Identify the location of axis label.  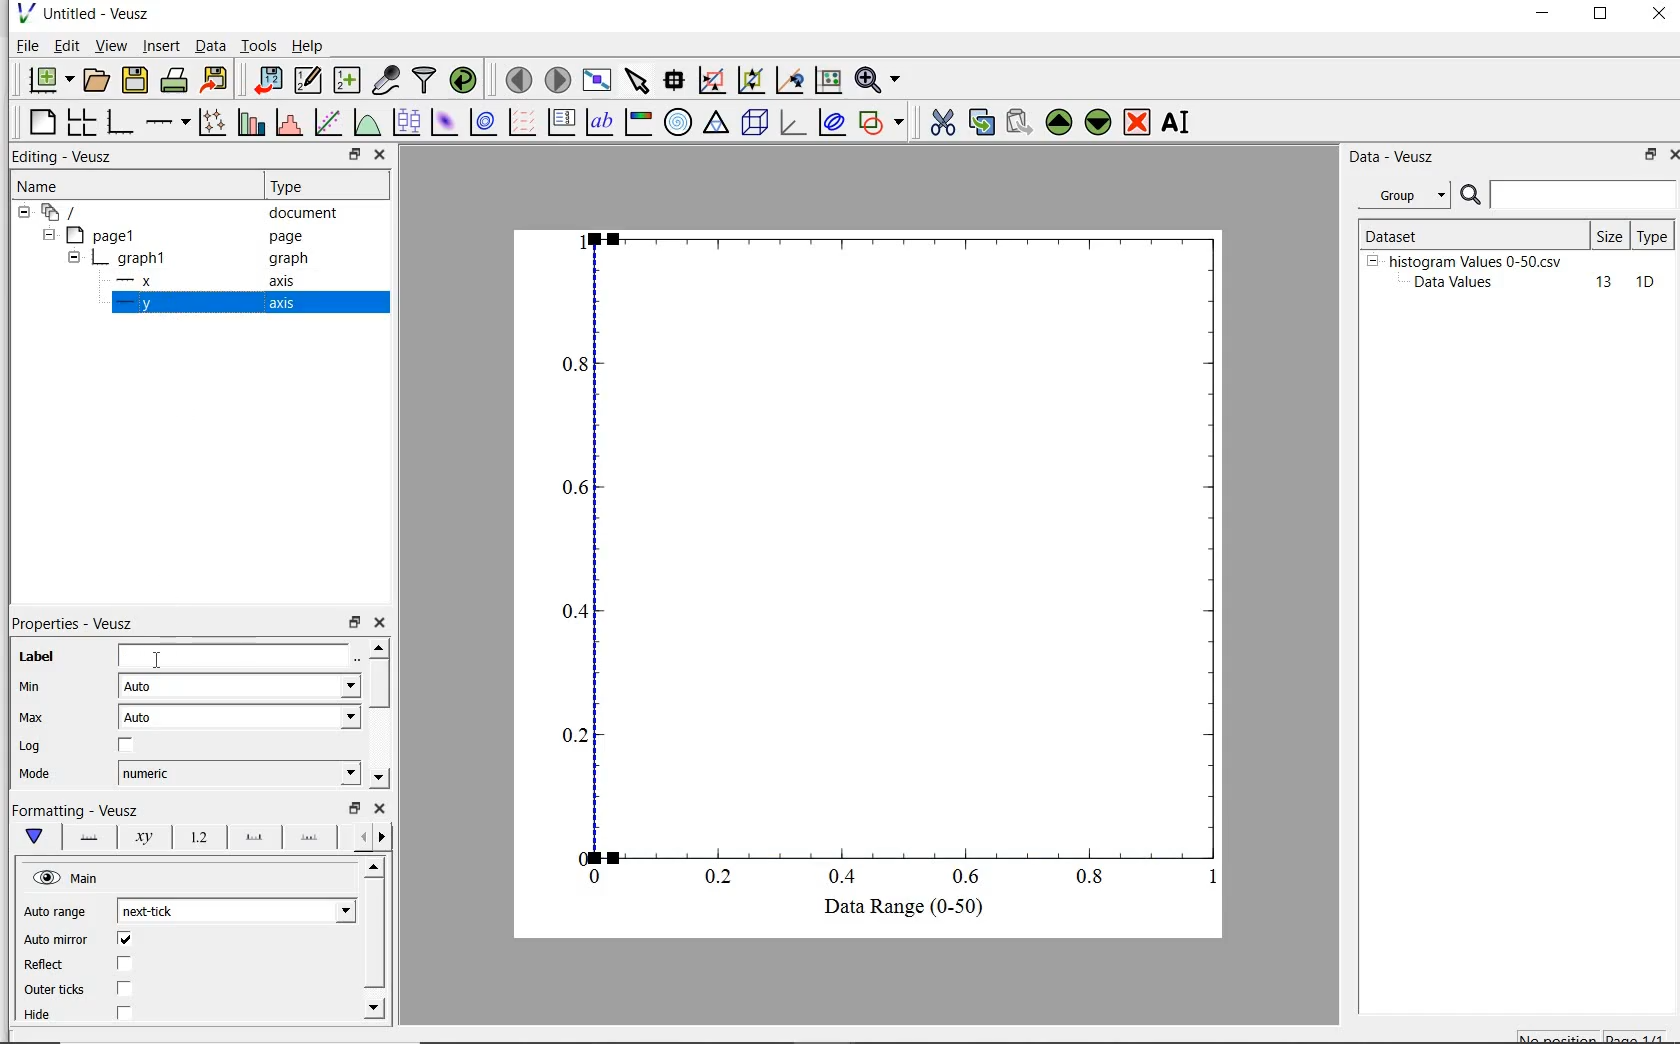
(145, 837).